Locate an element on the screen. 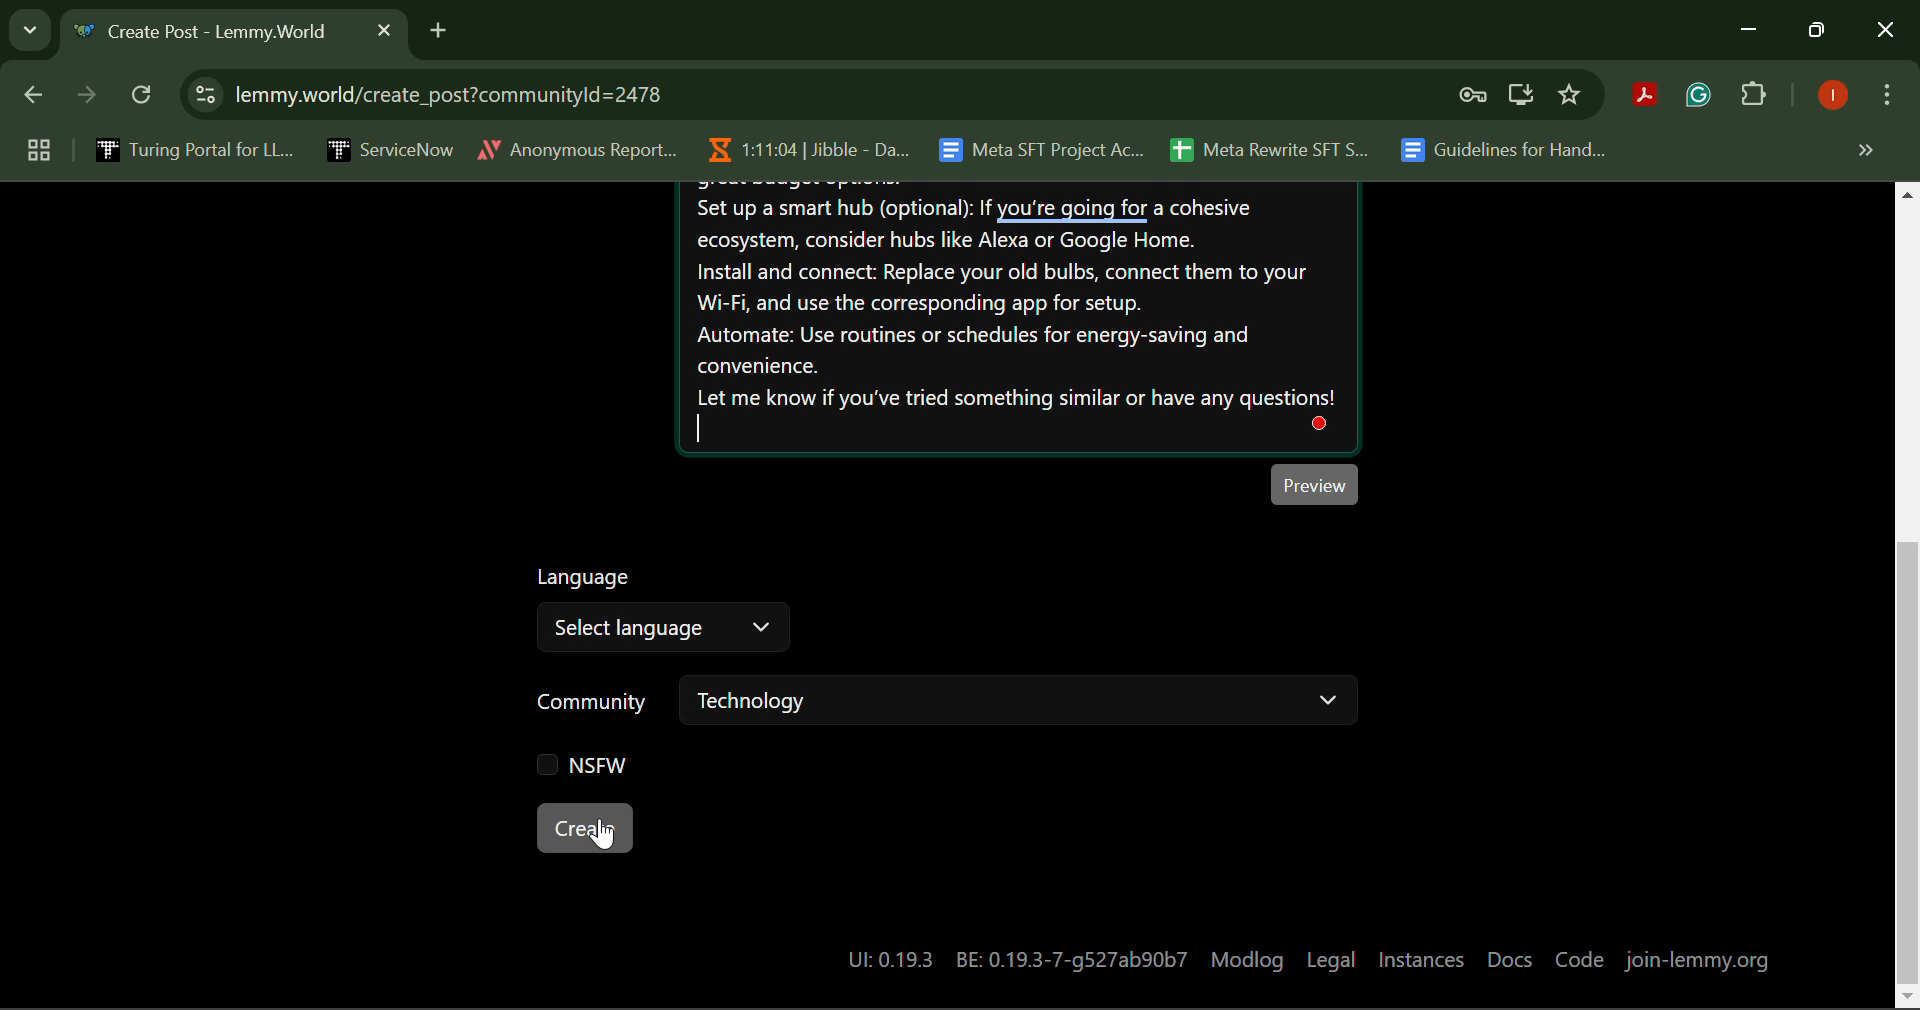 This screenshot has width=1920, height=1010. Plugins is located at coordinates (1754, 98).